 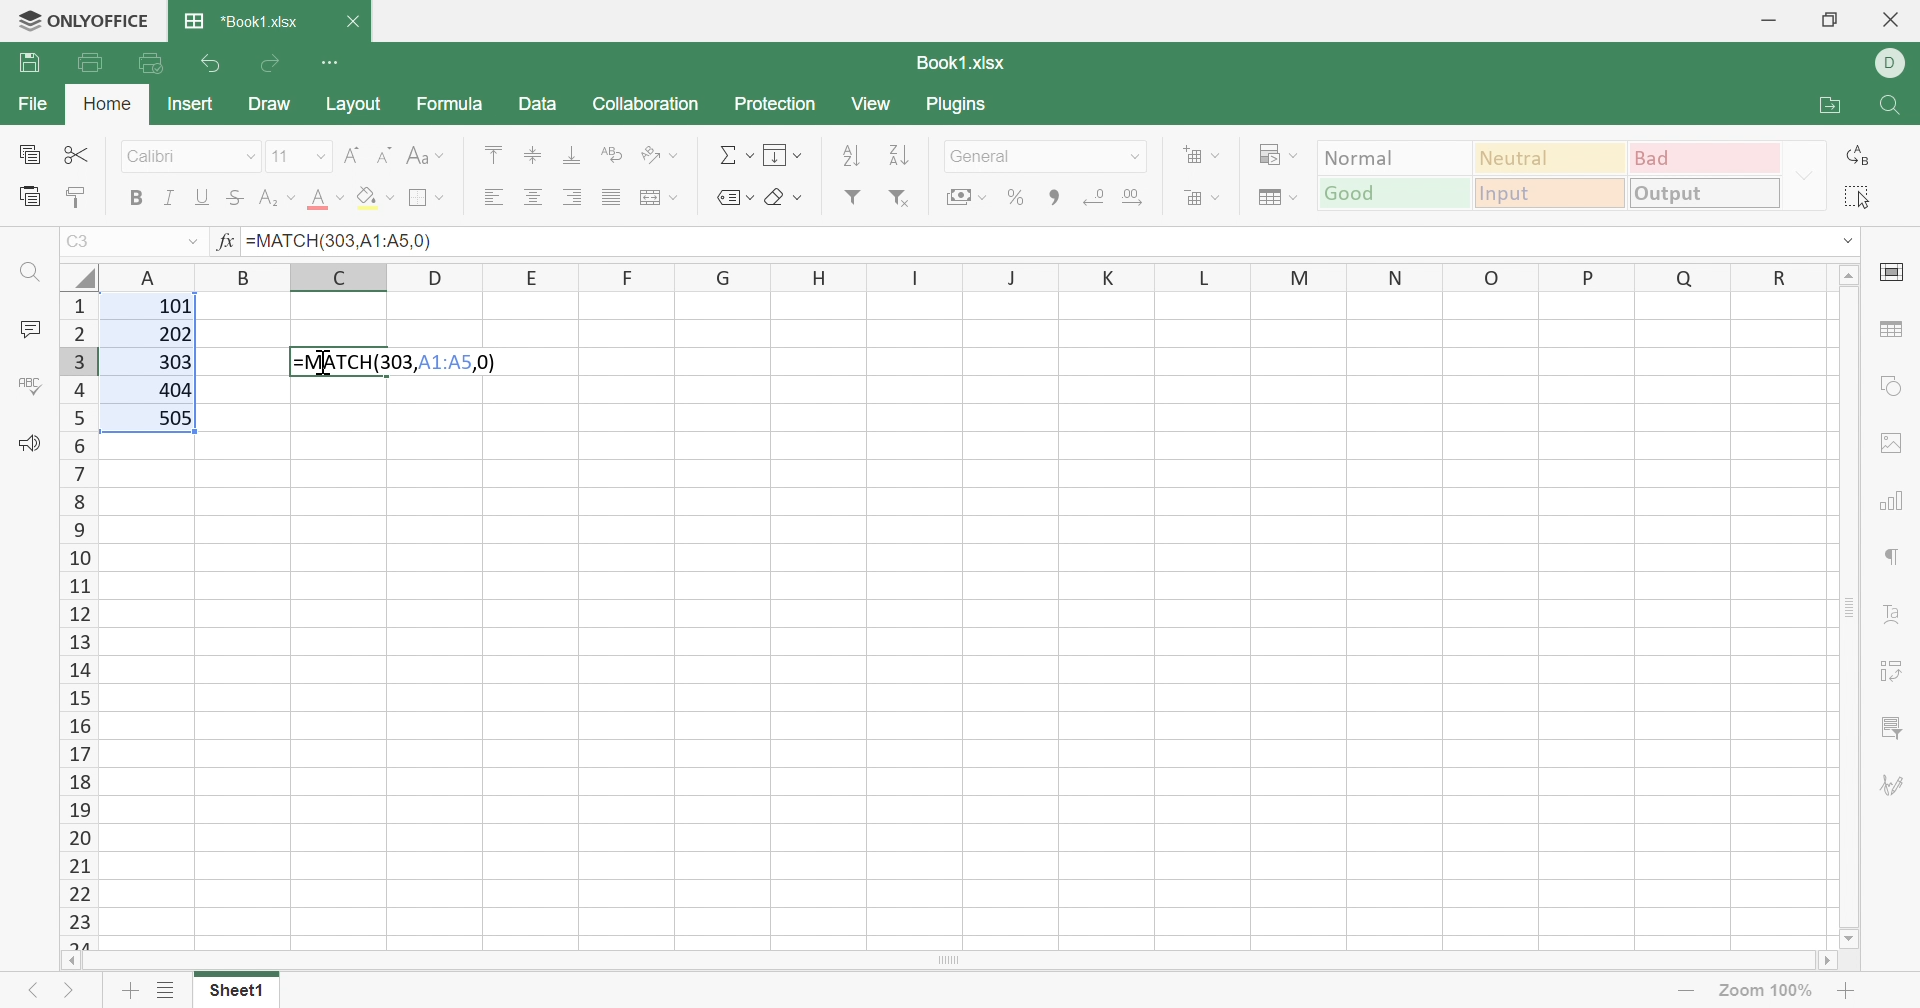 I want to click on Good, so click(x=1391, y=192).